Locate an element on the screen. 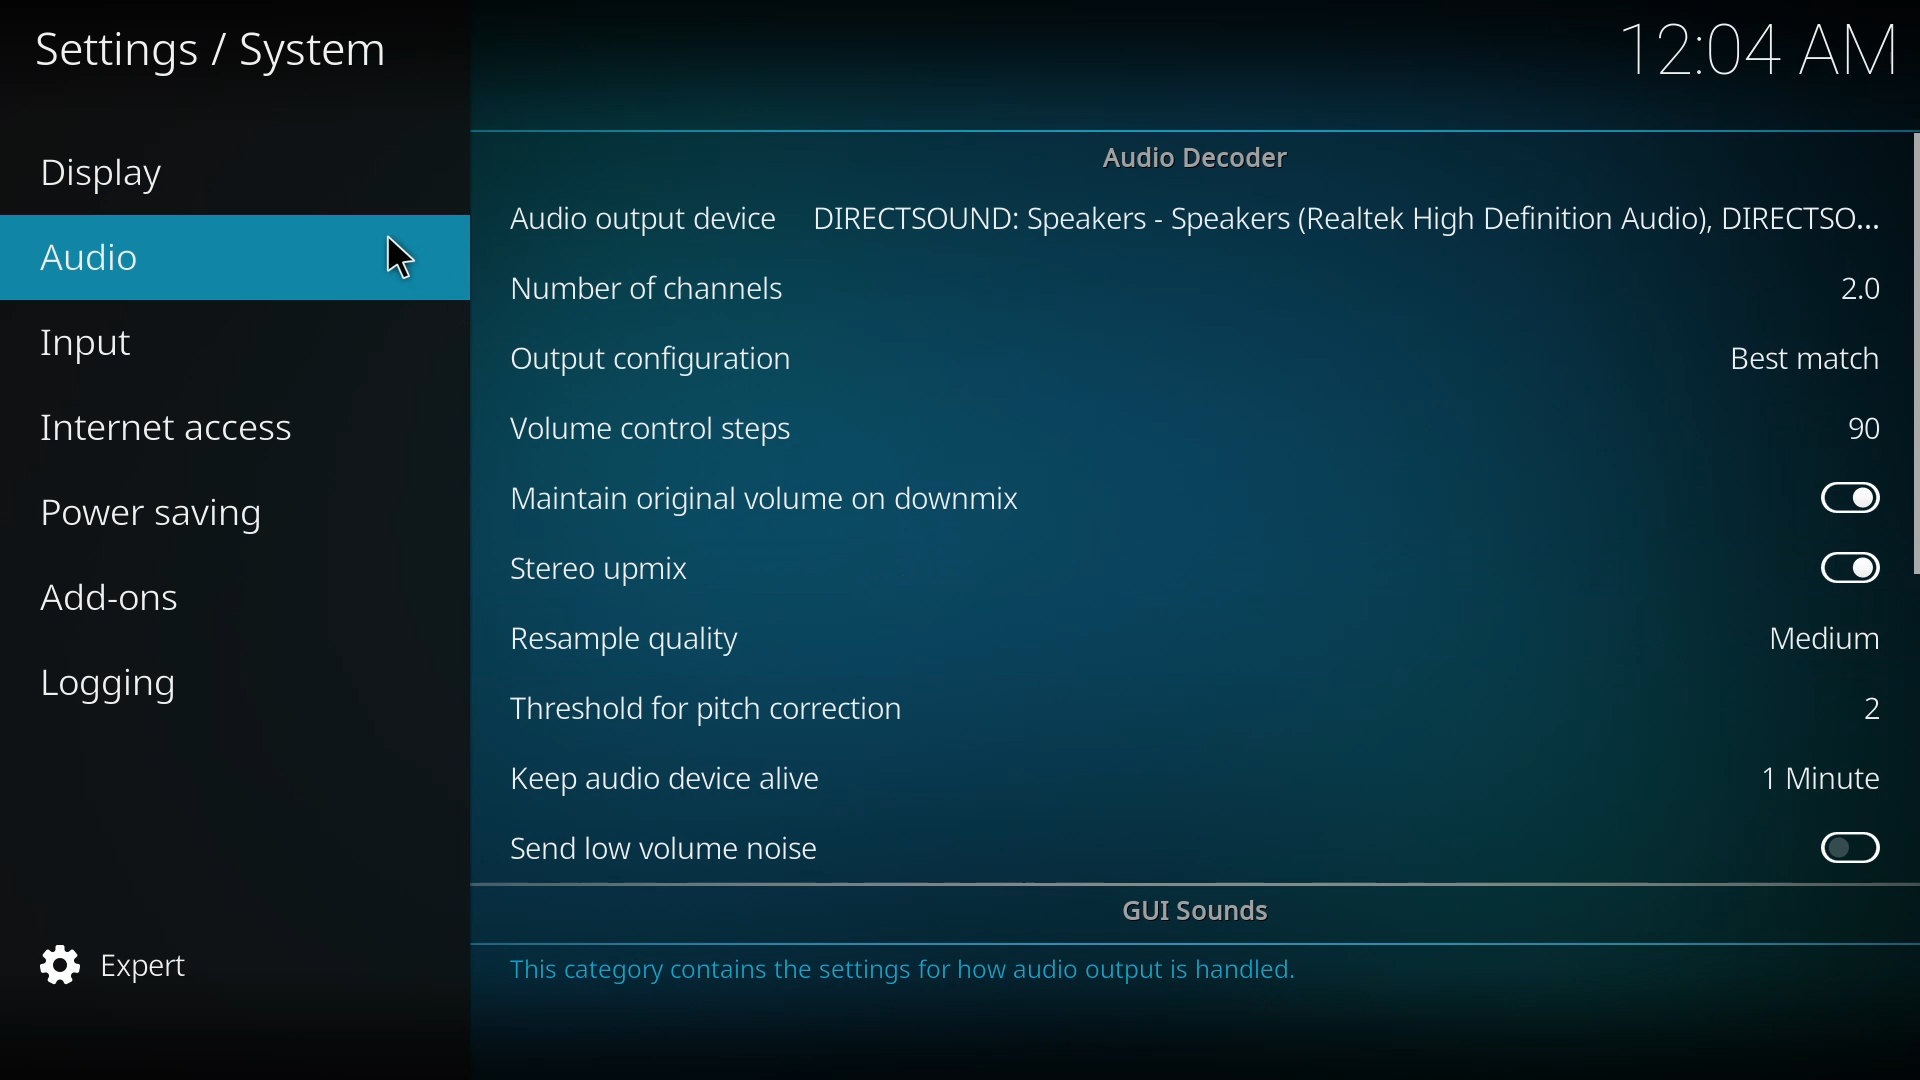 The height and width of the screenshot is (1080, 1920). 90 is located at coordinates (1864, 424).